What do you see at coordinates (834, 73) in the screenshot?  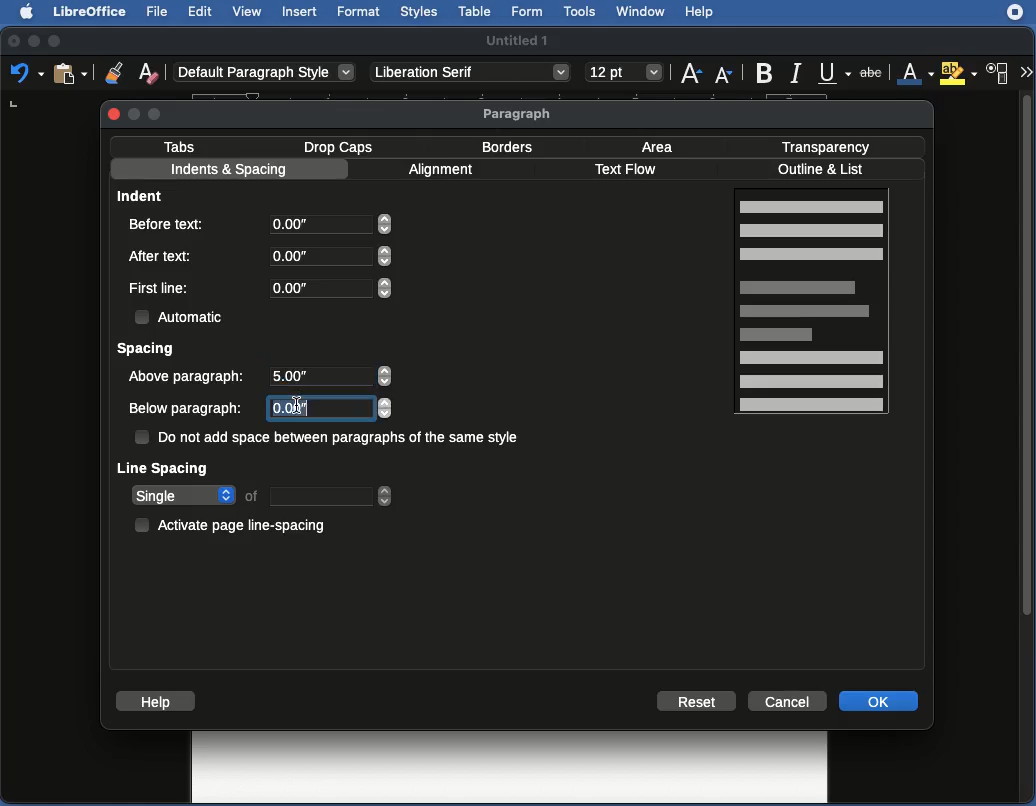 I see `Underline` at bounding box center [834, 73].